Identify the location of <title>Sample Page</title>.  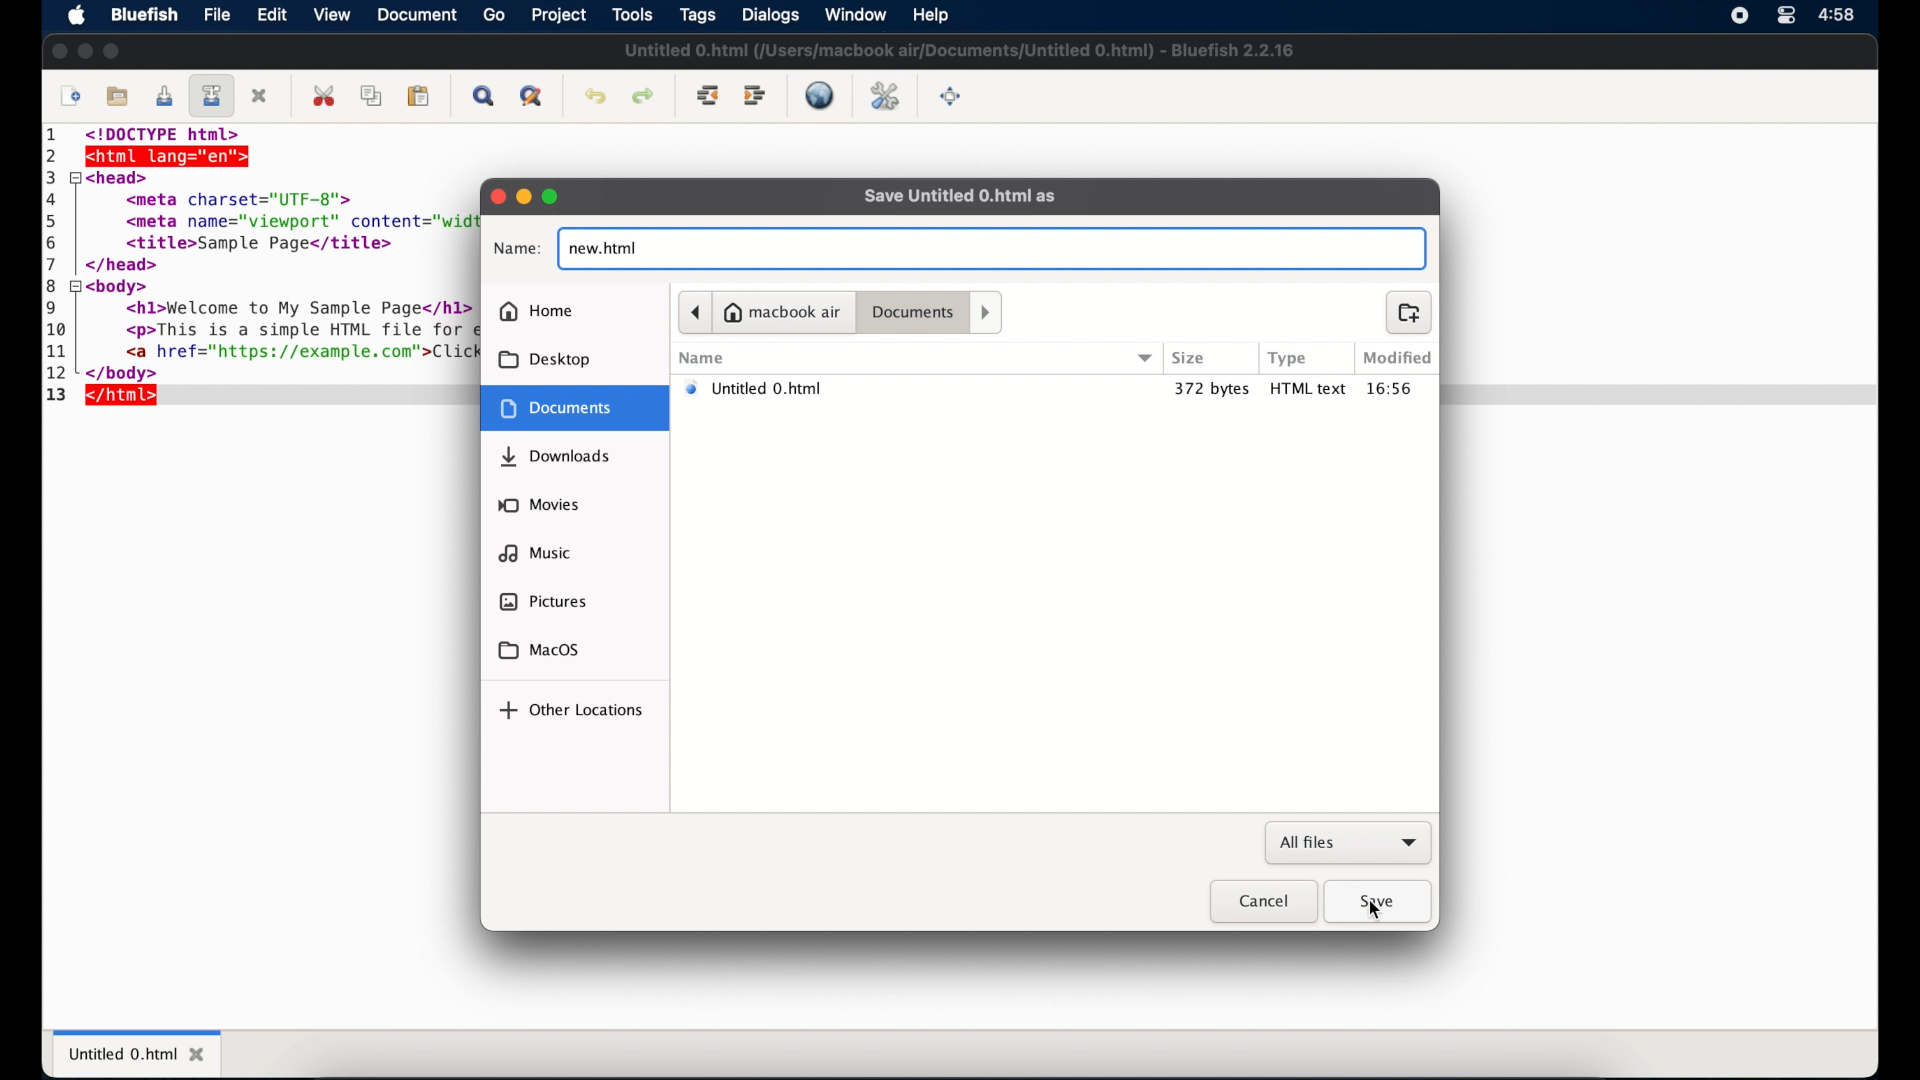
(249, 244).